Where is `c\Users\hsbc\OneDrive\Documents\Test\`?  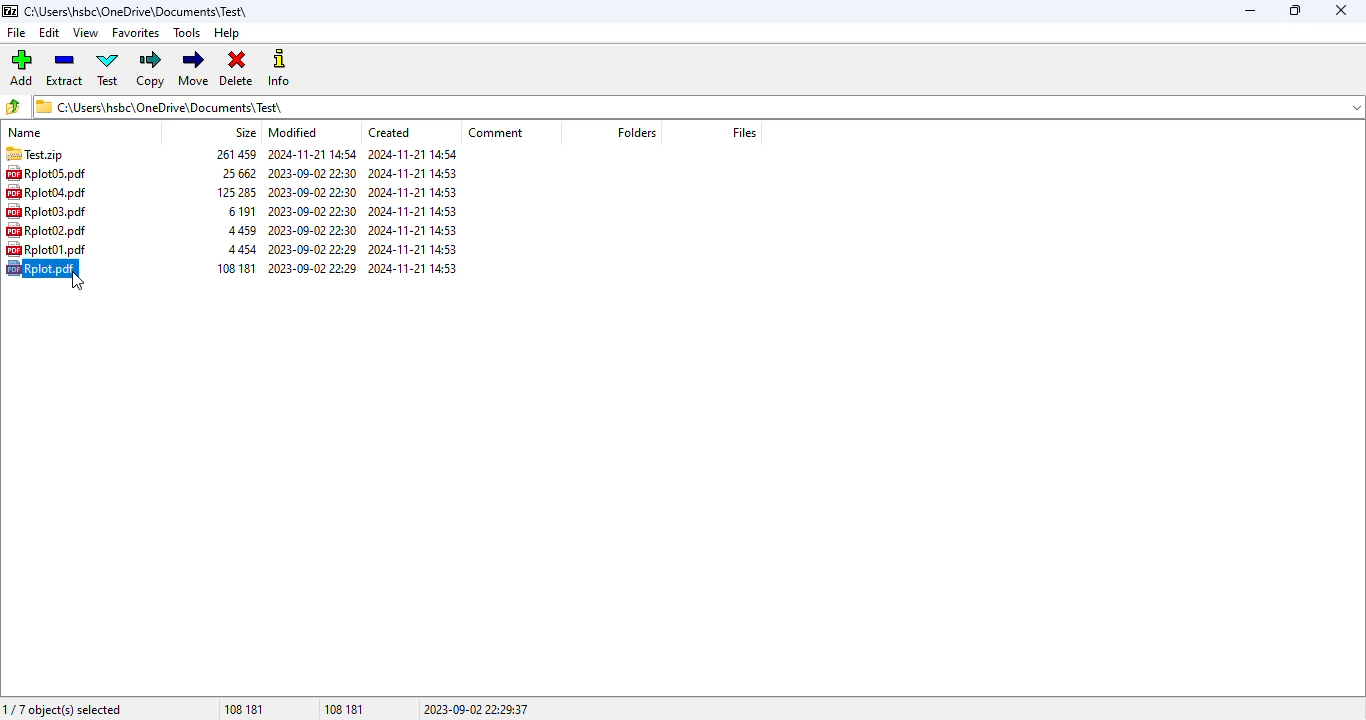 c\Users\hsbc\OneDrive\Documents\Test\ is located at coordinates (140, 11).